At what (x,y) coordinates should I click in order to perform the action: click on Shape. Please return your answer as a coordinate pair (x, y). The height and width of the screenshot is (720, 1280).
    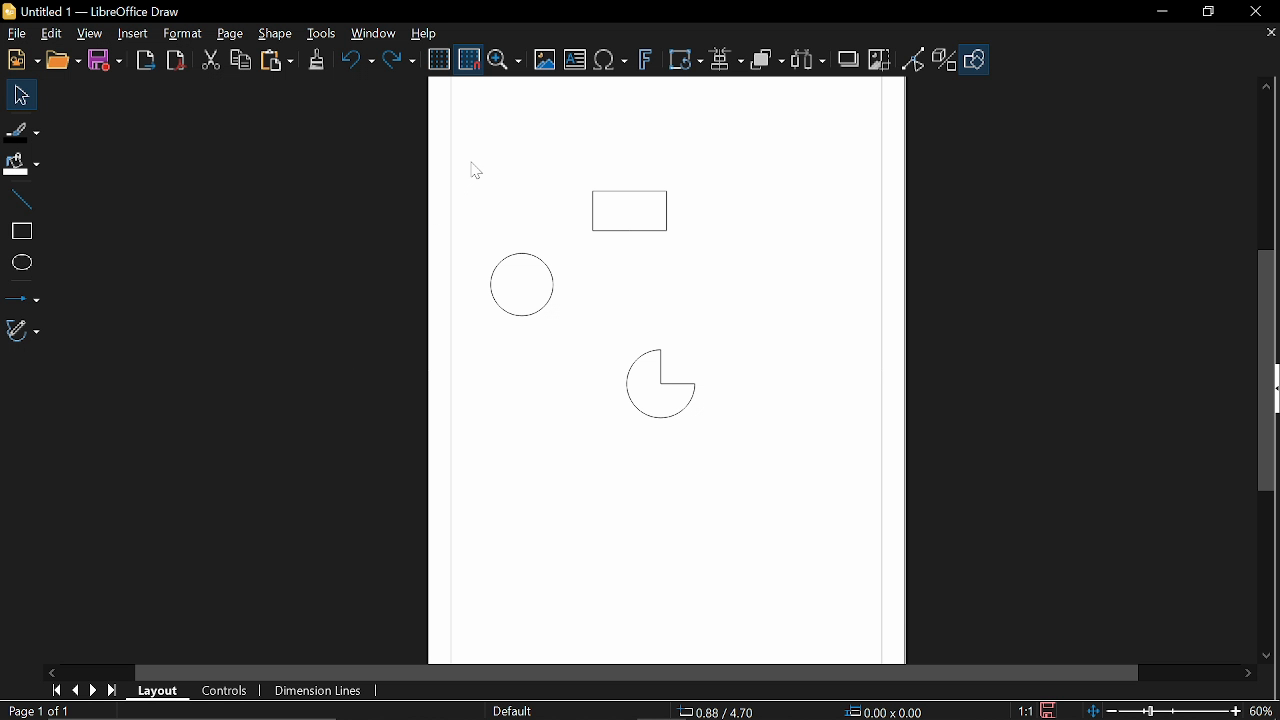
    Looking at the image, I should click on (274, 35).